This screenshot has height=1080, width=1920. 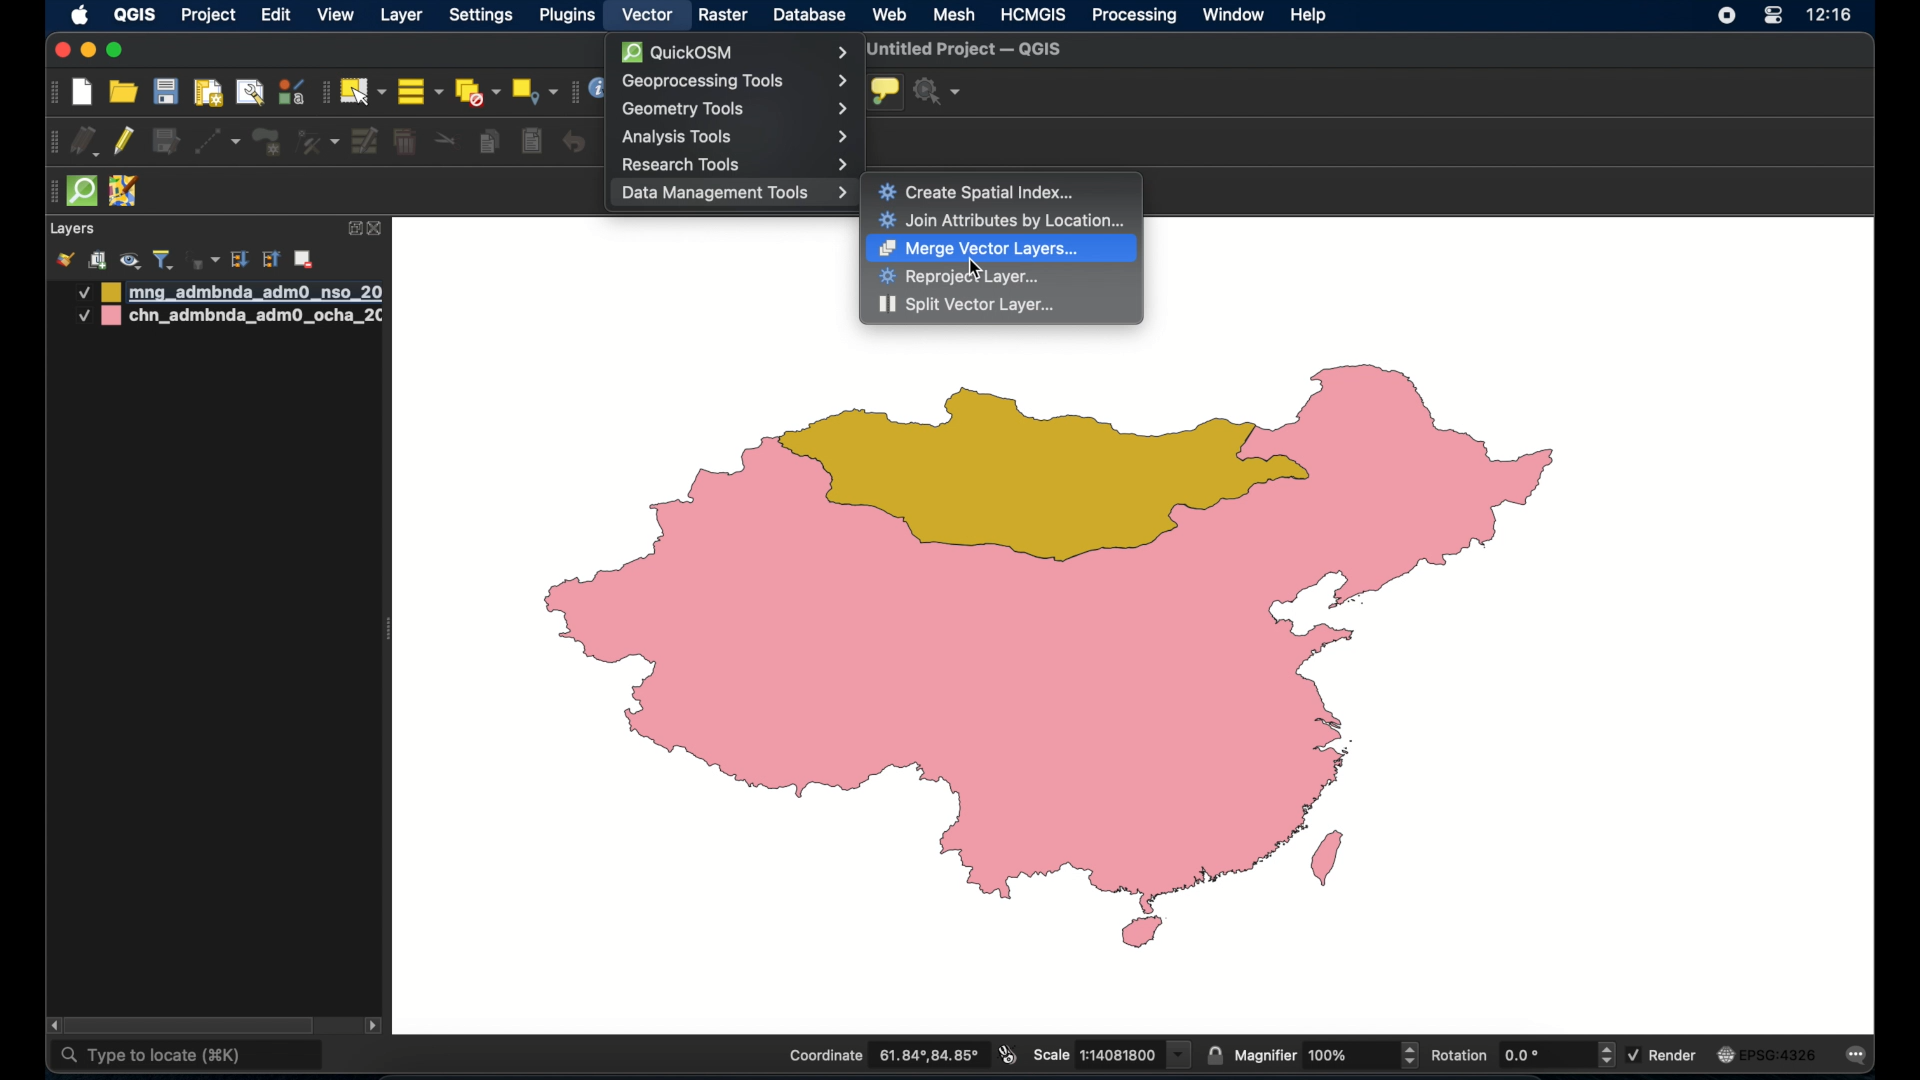 I want to click on reproject layer, so click(x=960, y=277).